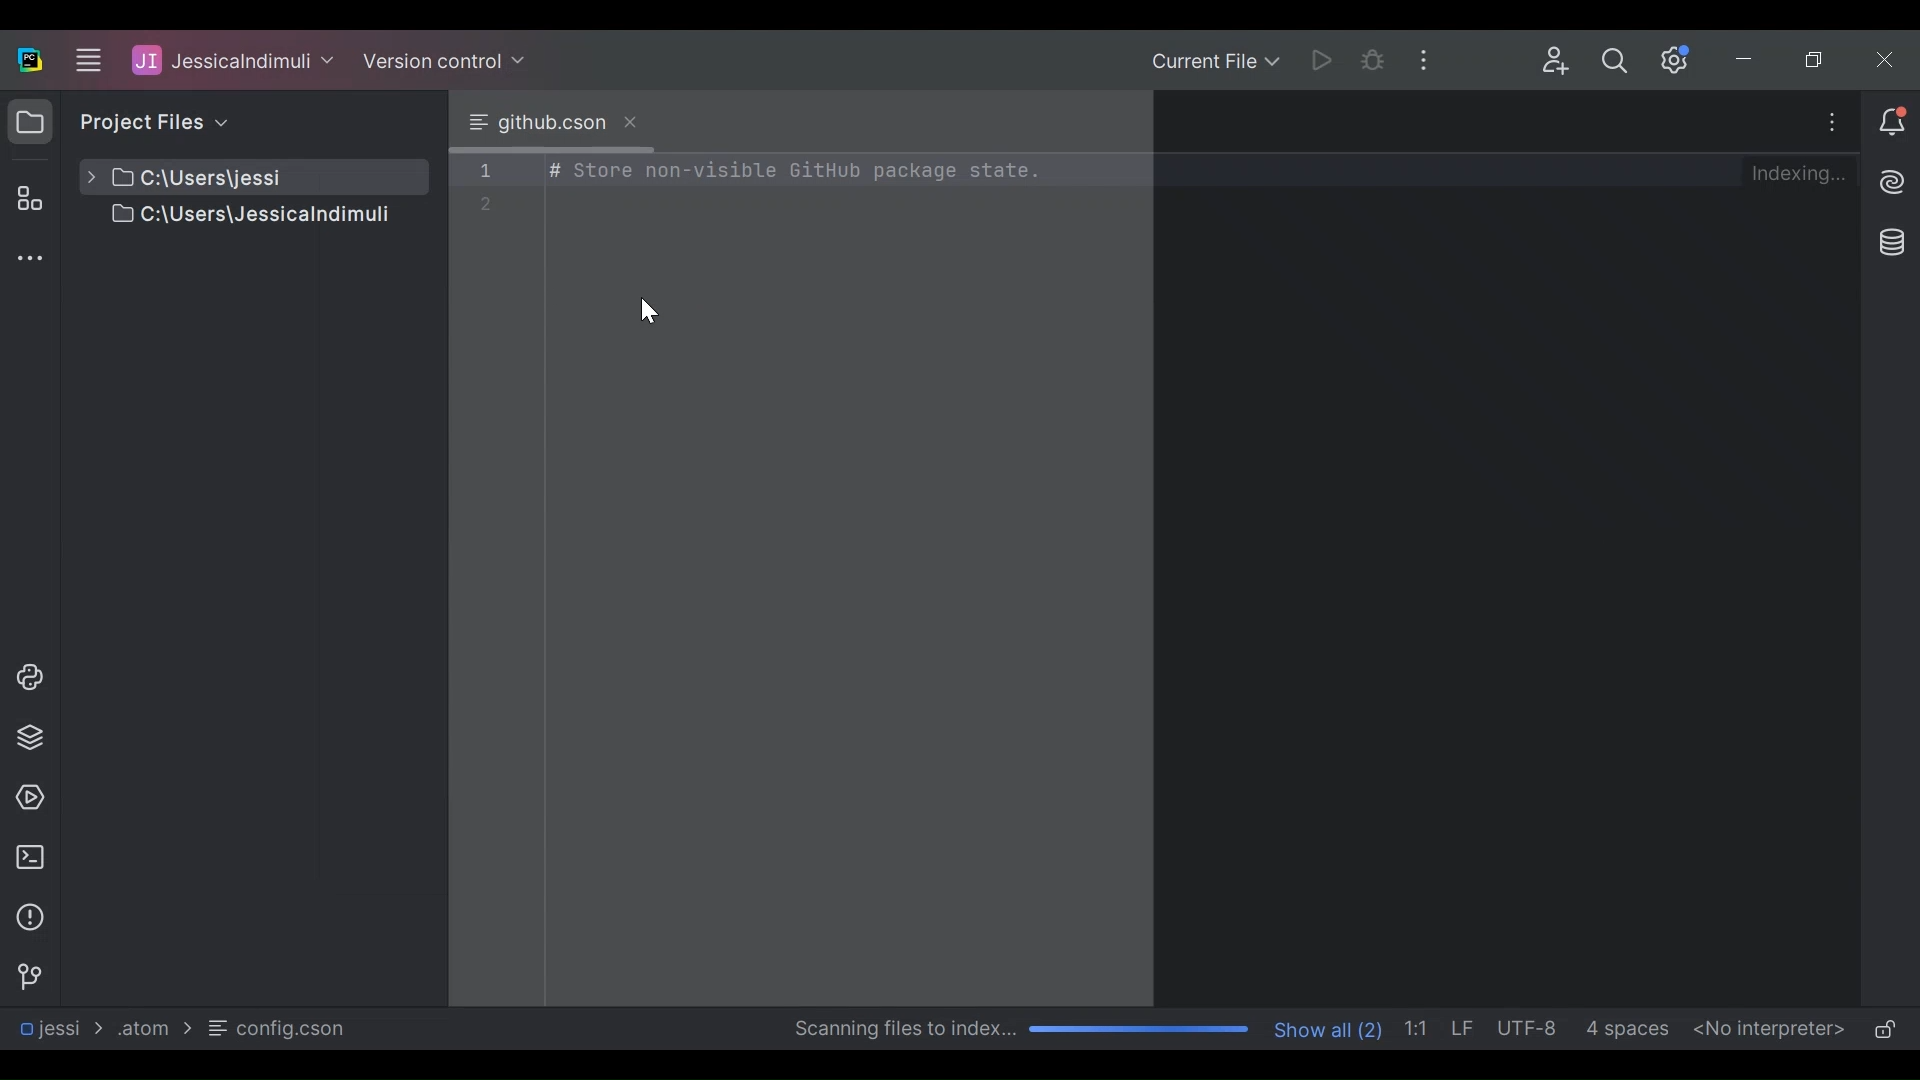 Image resolution: width=1920 pixels, height=1080 pixels. Describe the element at coordinates (1531, 1028) in the screenshot. I see `File Encoding` at that location.